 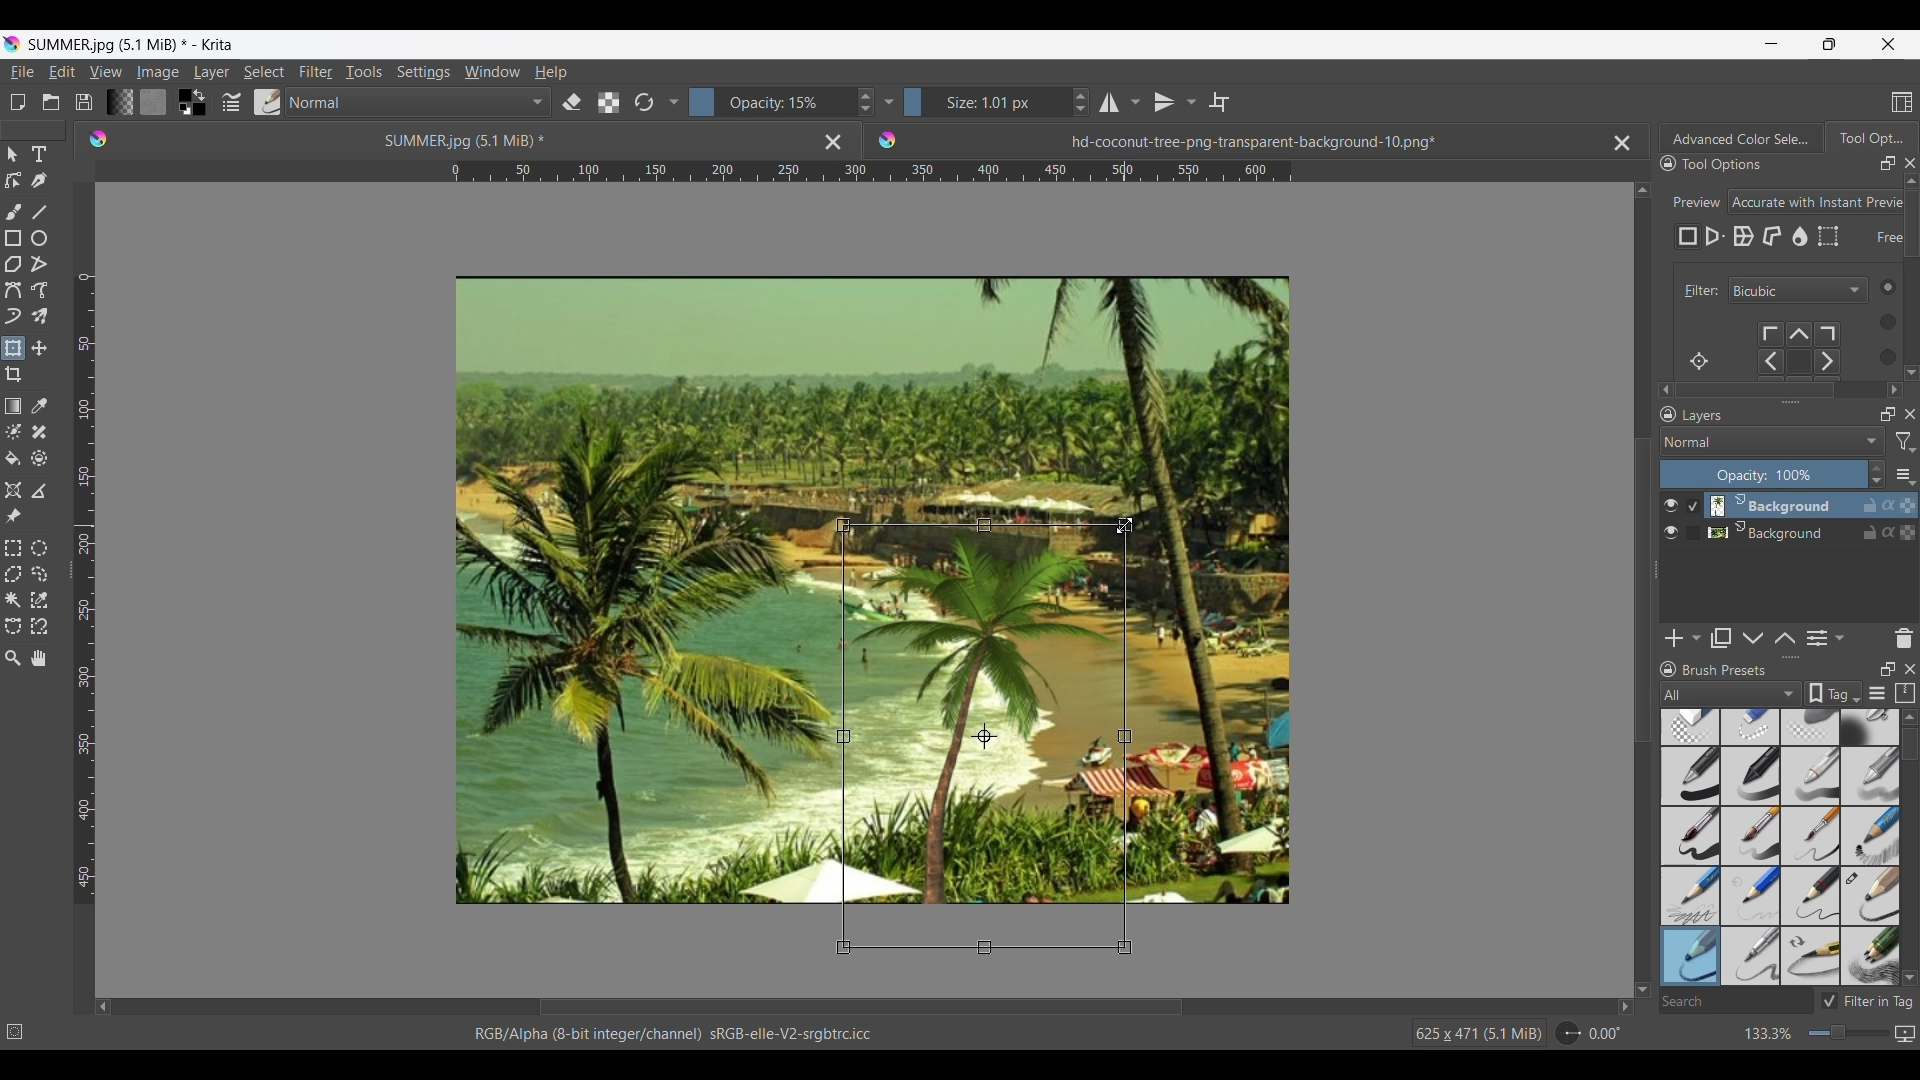 I want to click on Zoom tool, so click(x=13, y=658).